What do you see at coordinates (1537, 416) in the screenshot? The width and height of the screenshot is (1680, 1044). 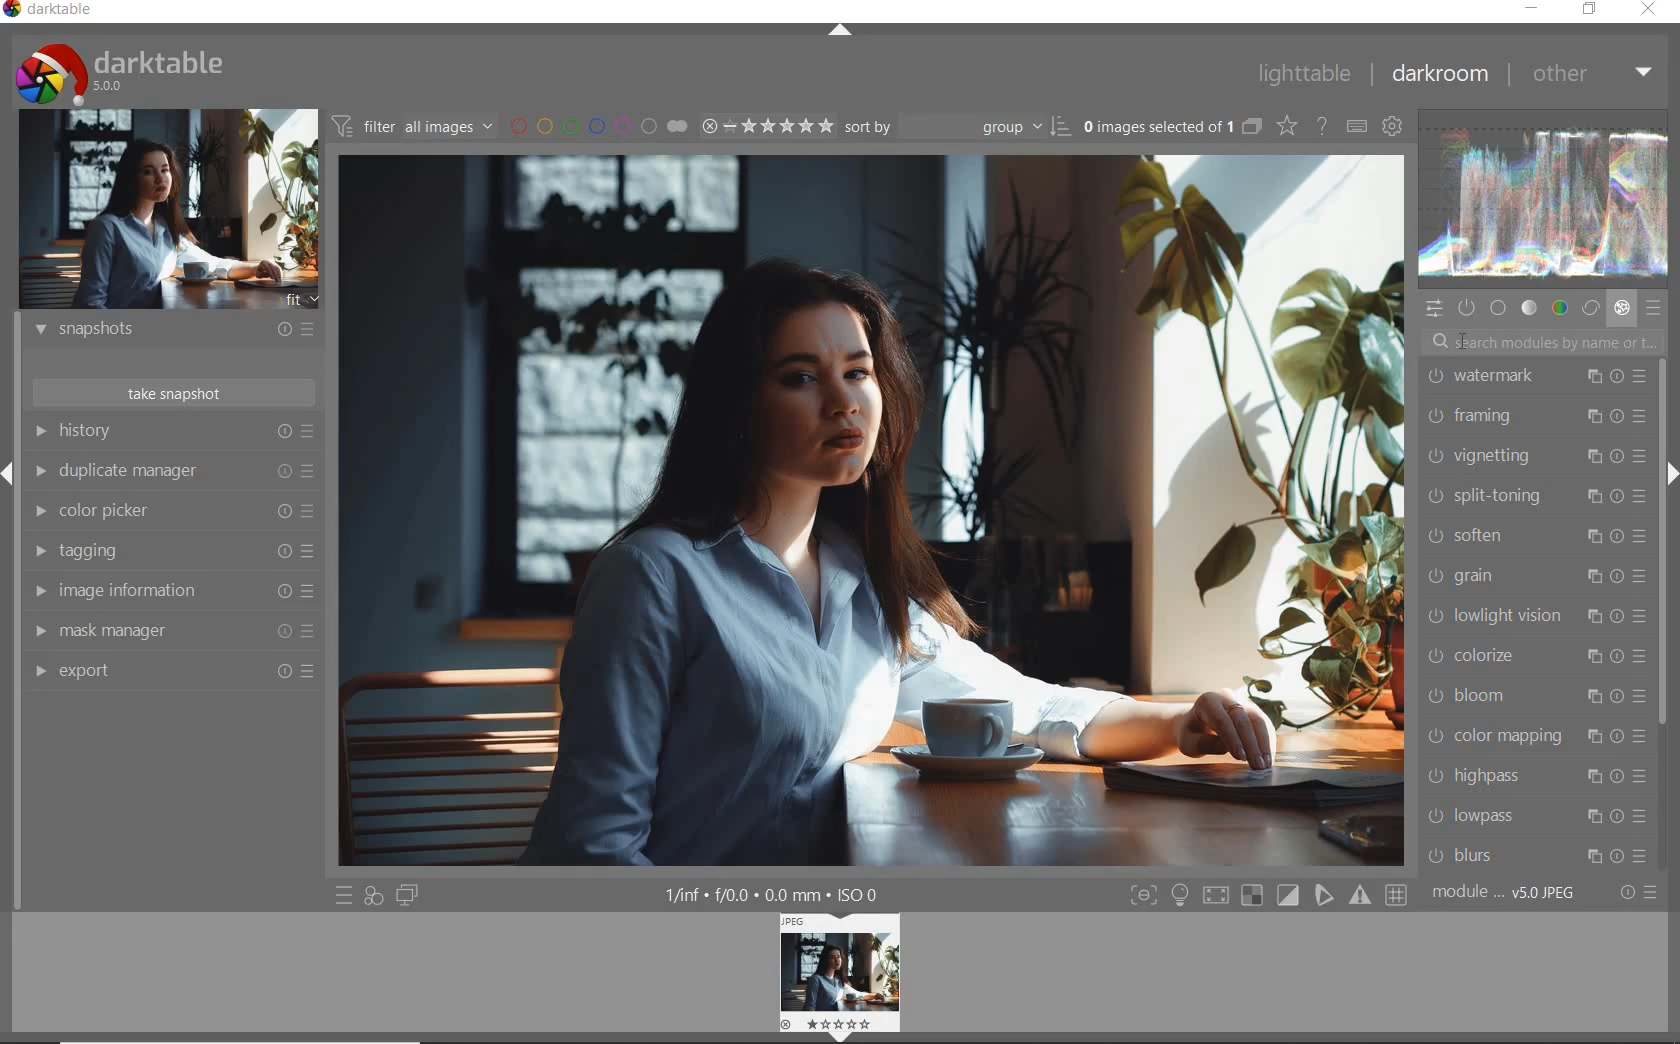 I see `framing` at bounding box center [1537, 416].